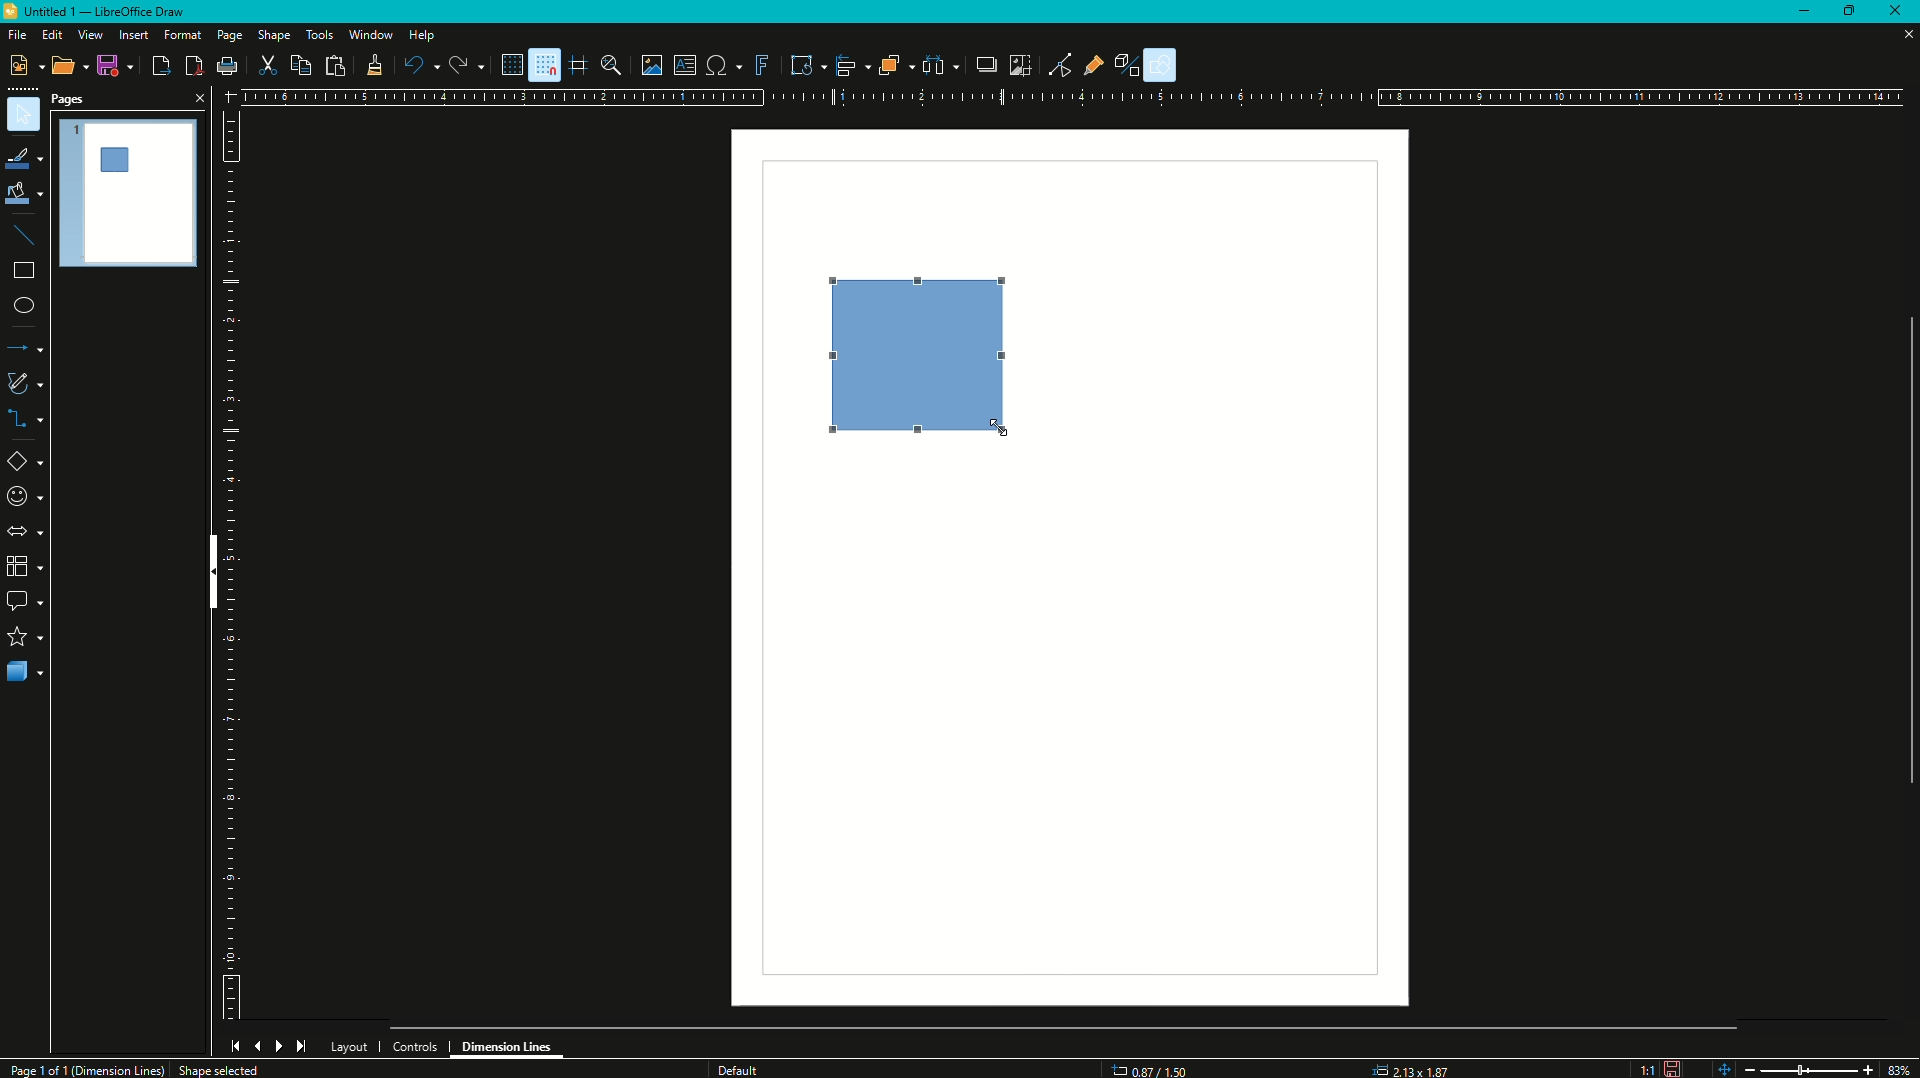 The height and width of the screenshot is (1078, 1920). Describe the element at coordinates (24, 157) in the screenshot. I see `Line Color` at that location.